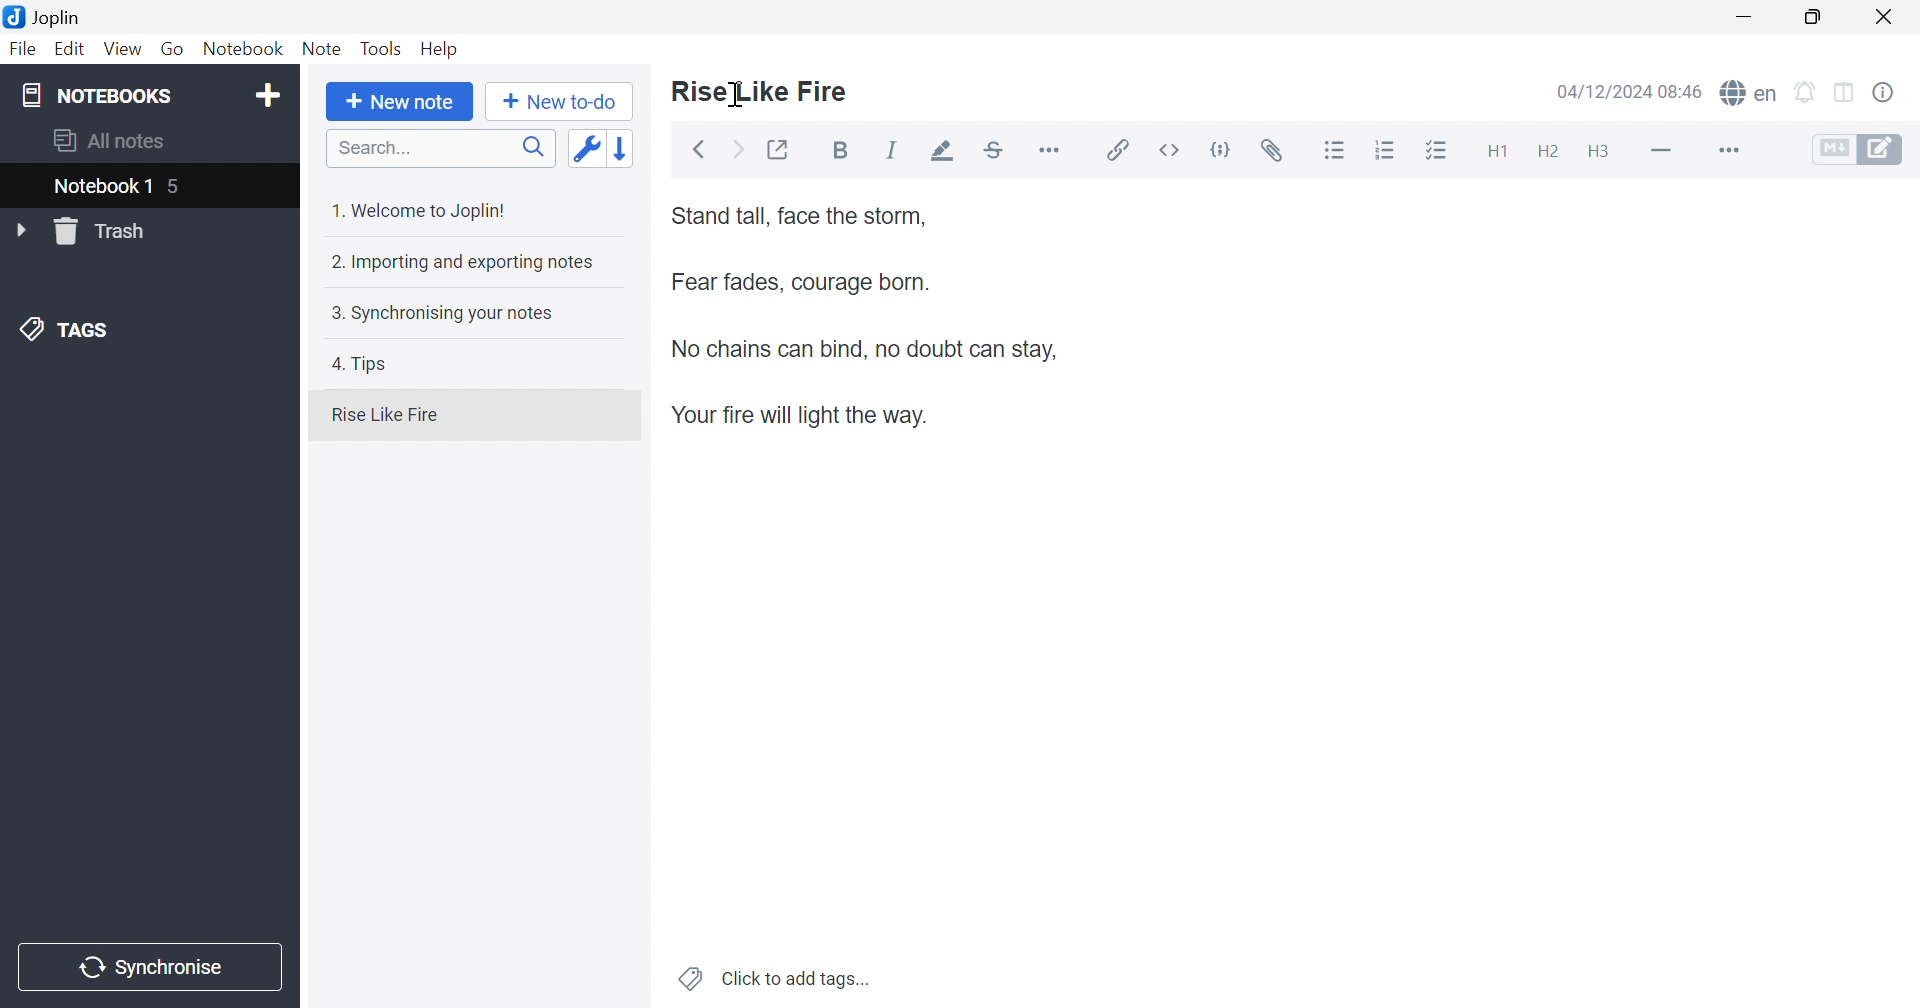  Describe the element at coordinates (94, 96) in the screenshot. I see `NOTEBOOKS` at that location.